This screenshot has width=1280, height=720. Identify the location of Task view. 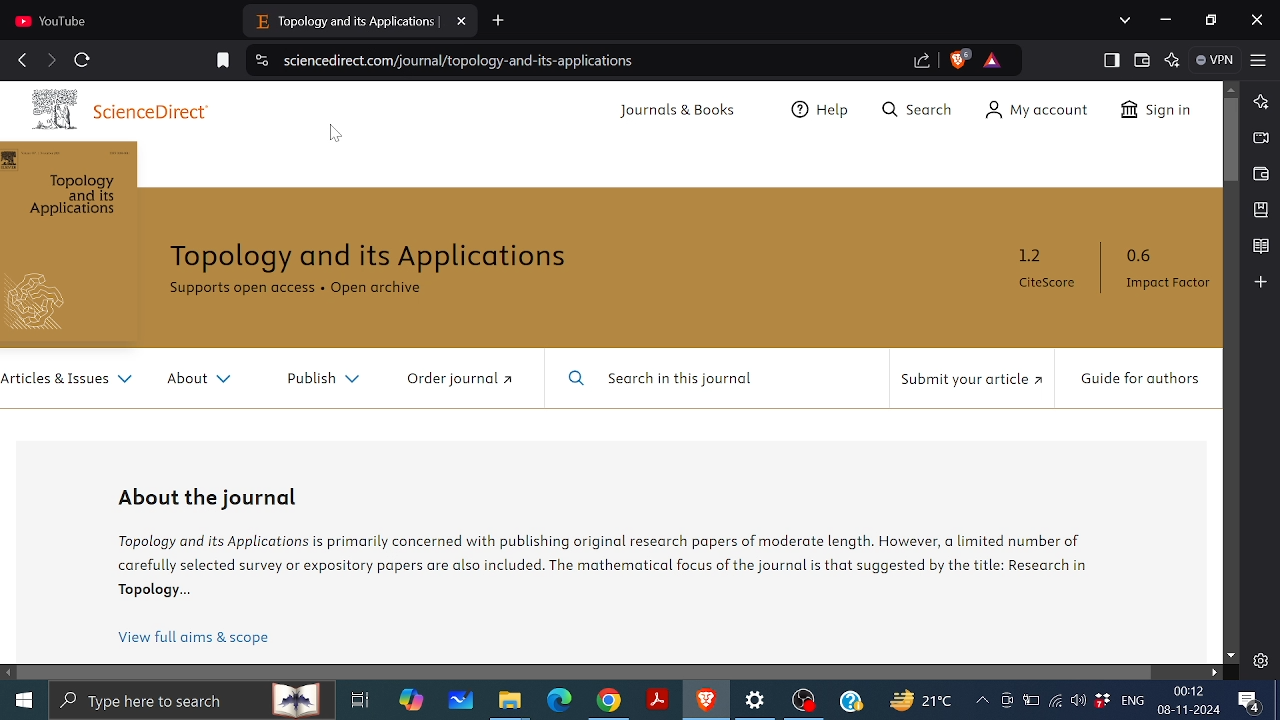
(360, 700).